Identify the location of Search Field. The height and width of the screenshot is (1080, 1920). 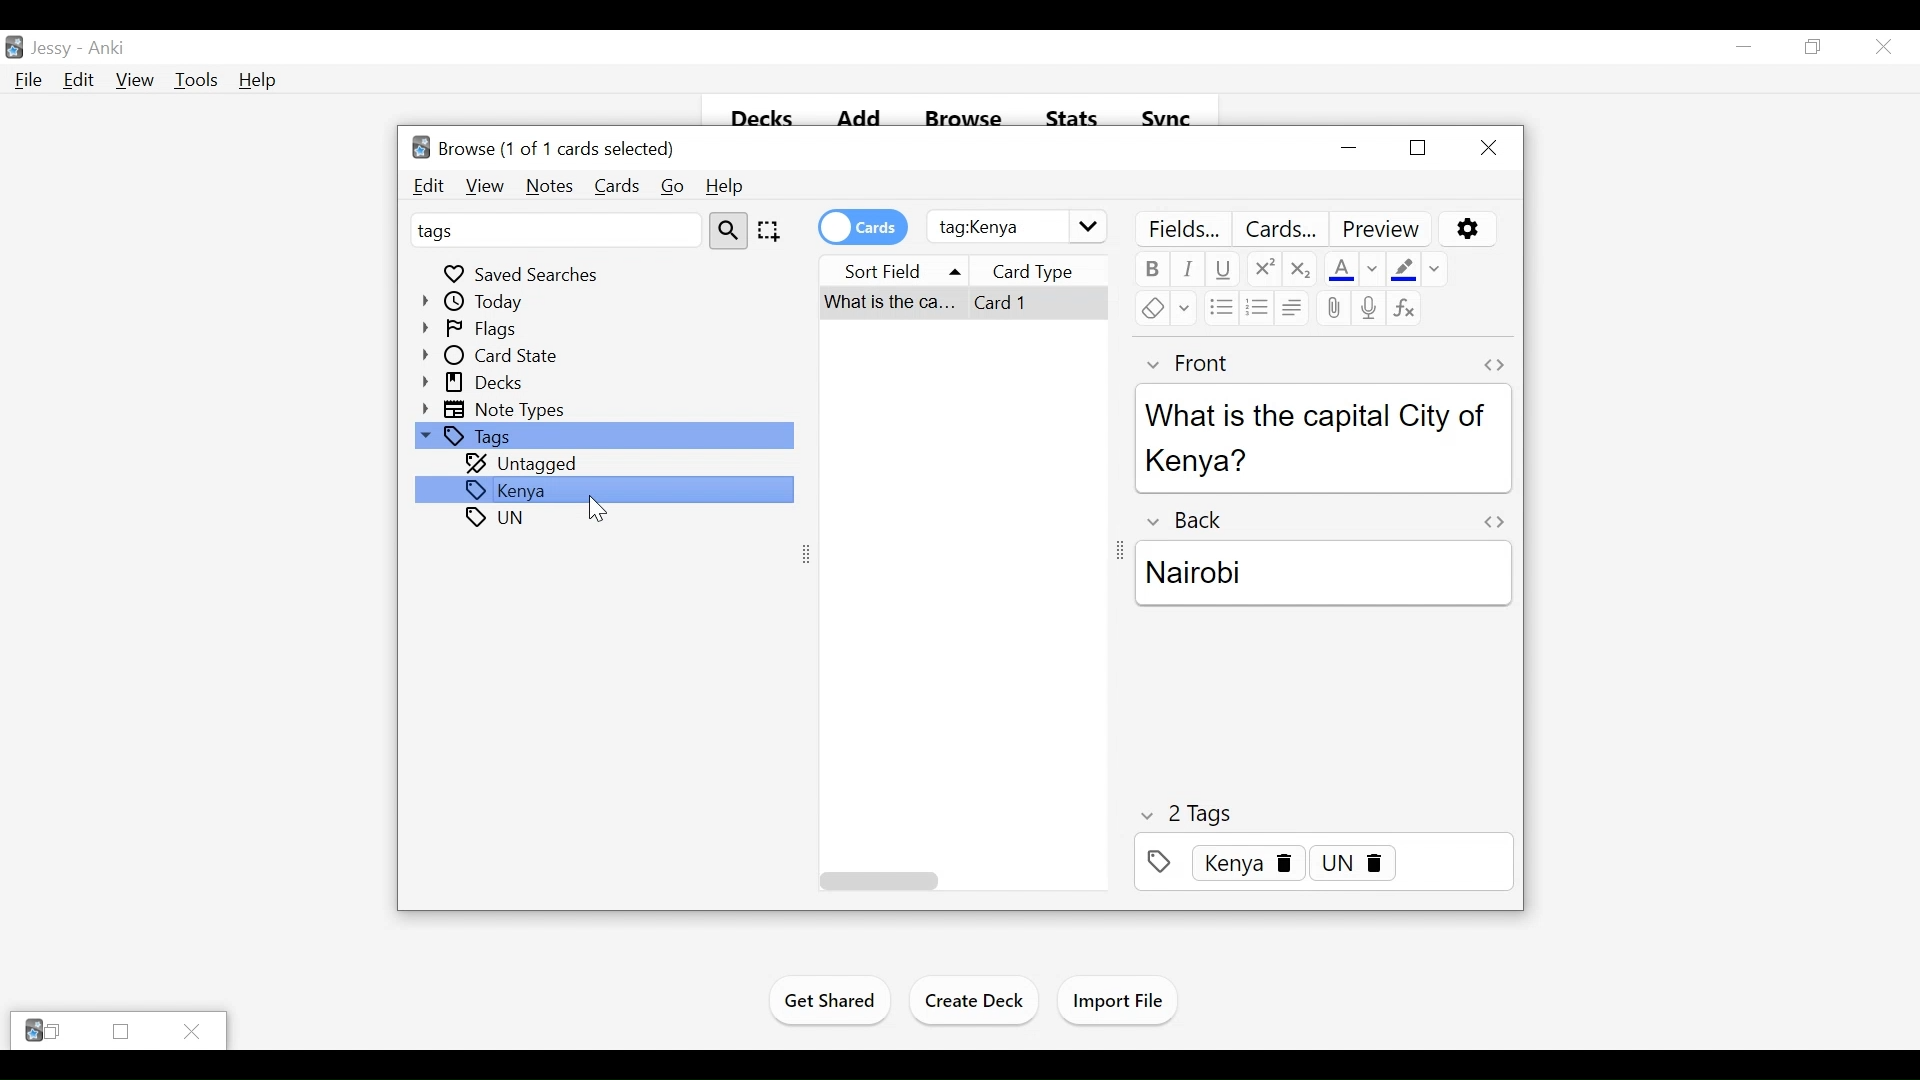
(1017, 227).